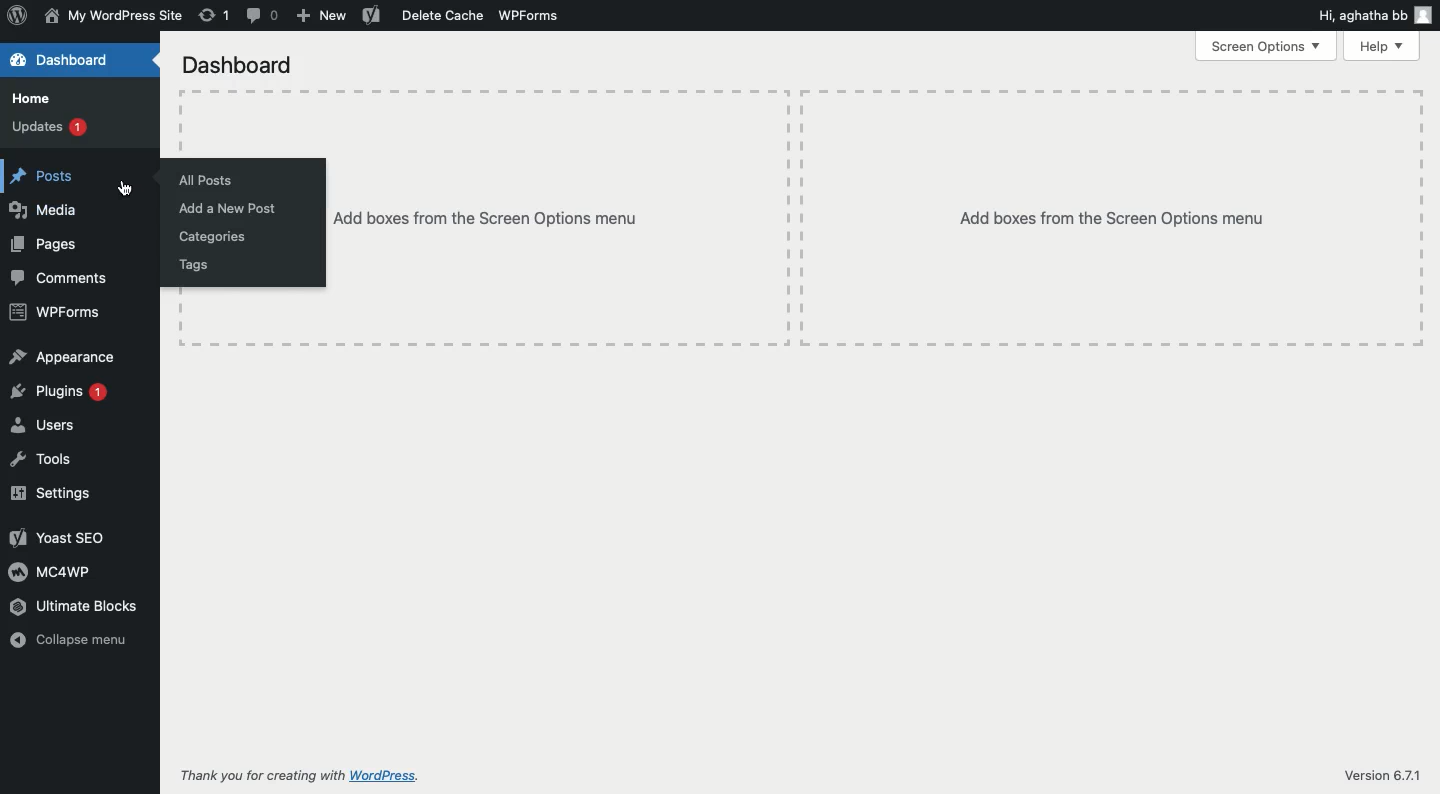 This screenshot has width=1440, height=794. I want to click on Thank you for creating with WordPress., so click(307, 778).